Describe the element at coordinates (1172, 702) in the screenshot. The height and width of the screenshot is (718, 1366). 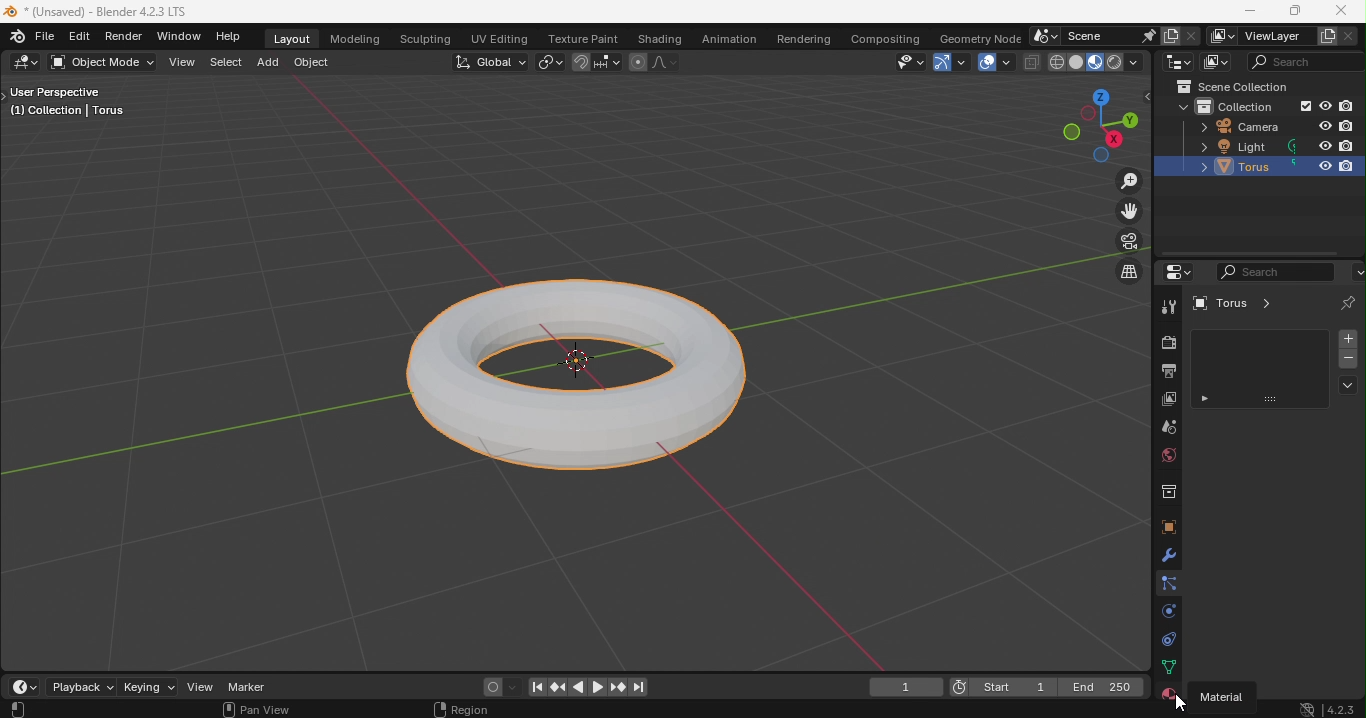
I see `Cursor` at that location.